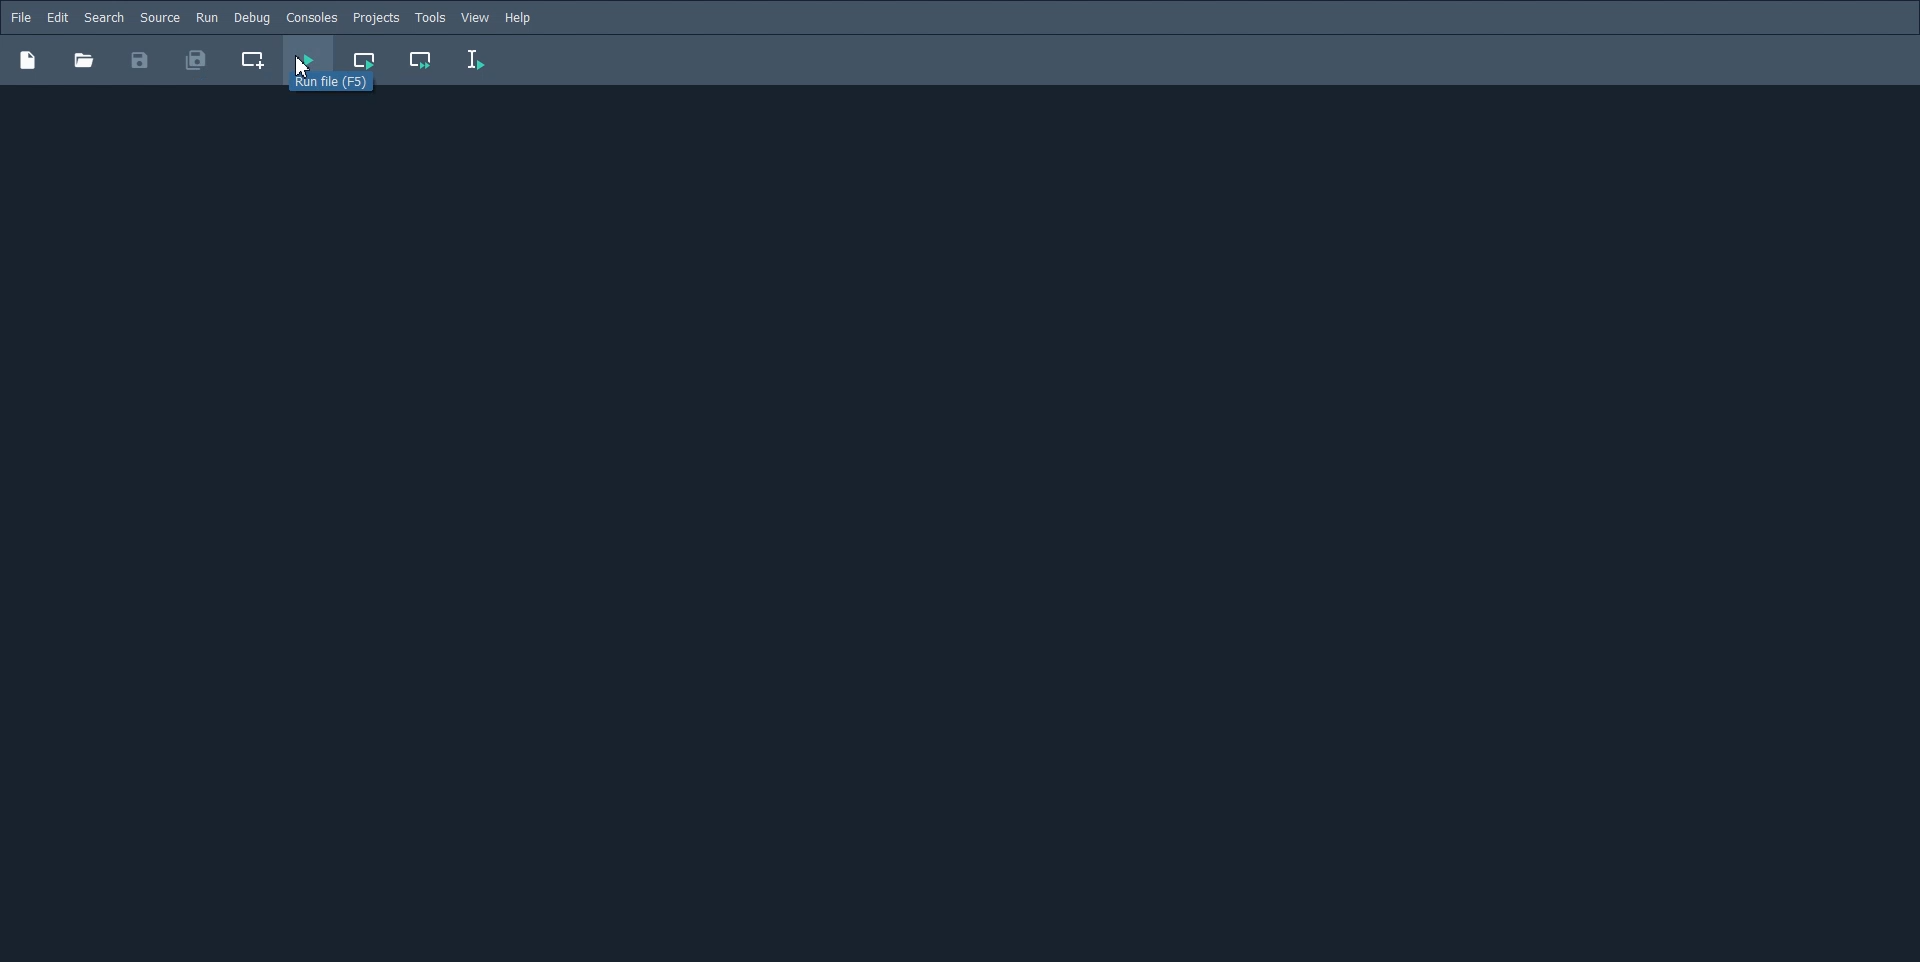 Image resolution: width=1920 pixels, height=962 pixels. What do you see at coordinates (140, 60) in the screenshot?
I see `Save File` at bounding box center [140, 60].